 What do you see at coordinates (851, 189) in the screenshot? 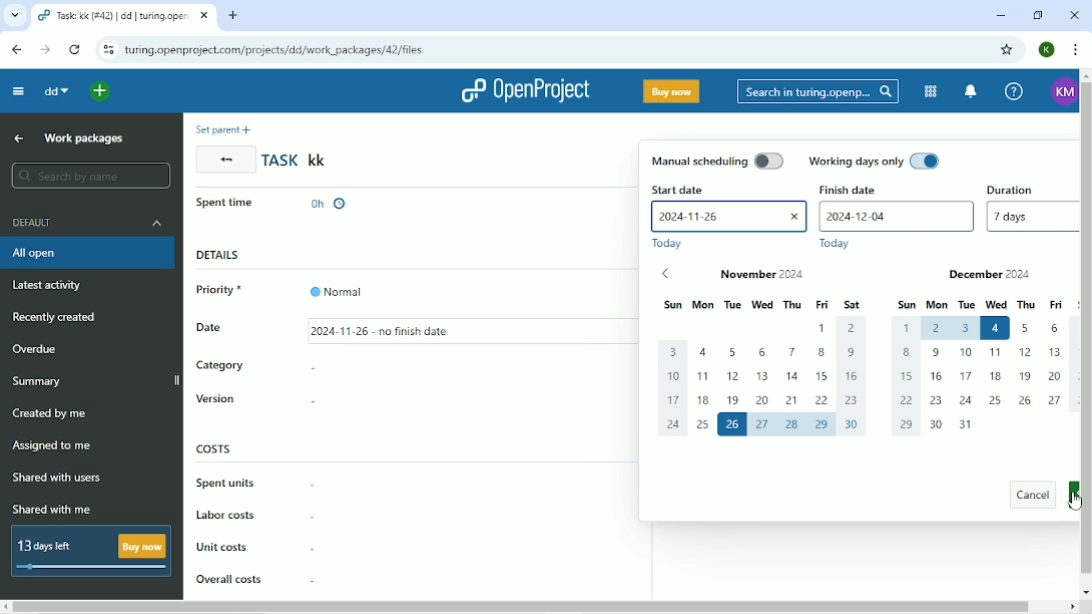
I see `Finish date` at bounding box center [851, 189].